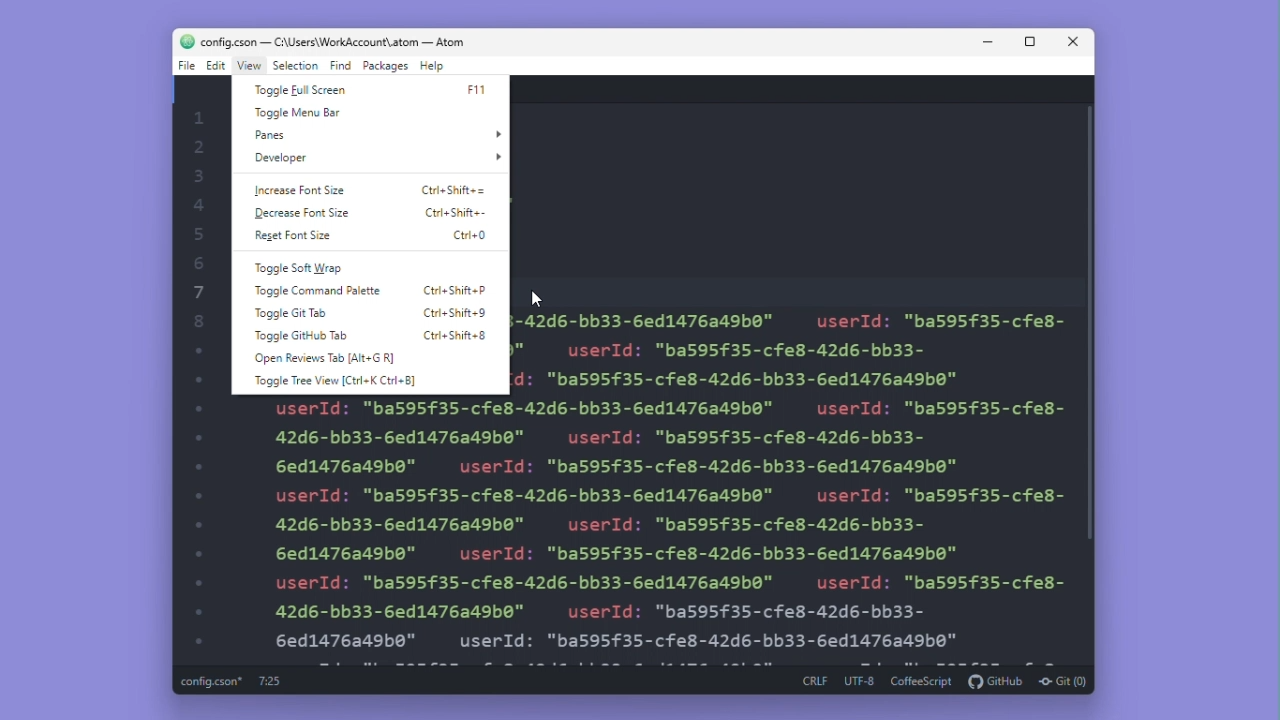 The image size is (1280, 720). Describe the element at coordinates (996, 680) in the screenshot. I see `github` at that location.